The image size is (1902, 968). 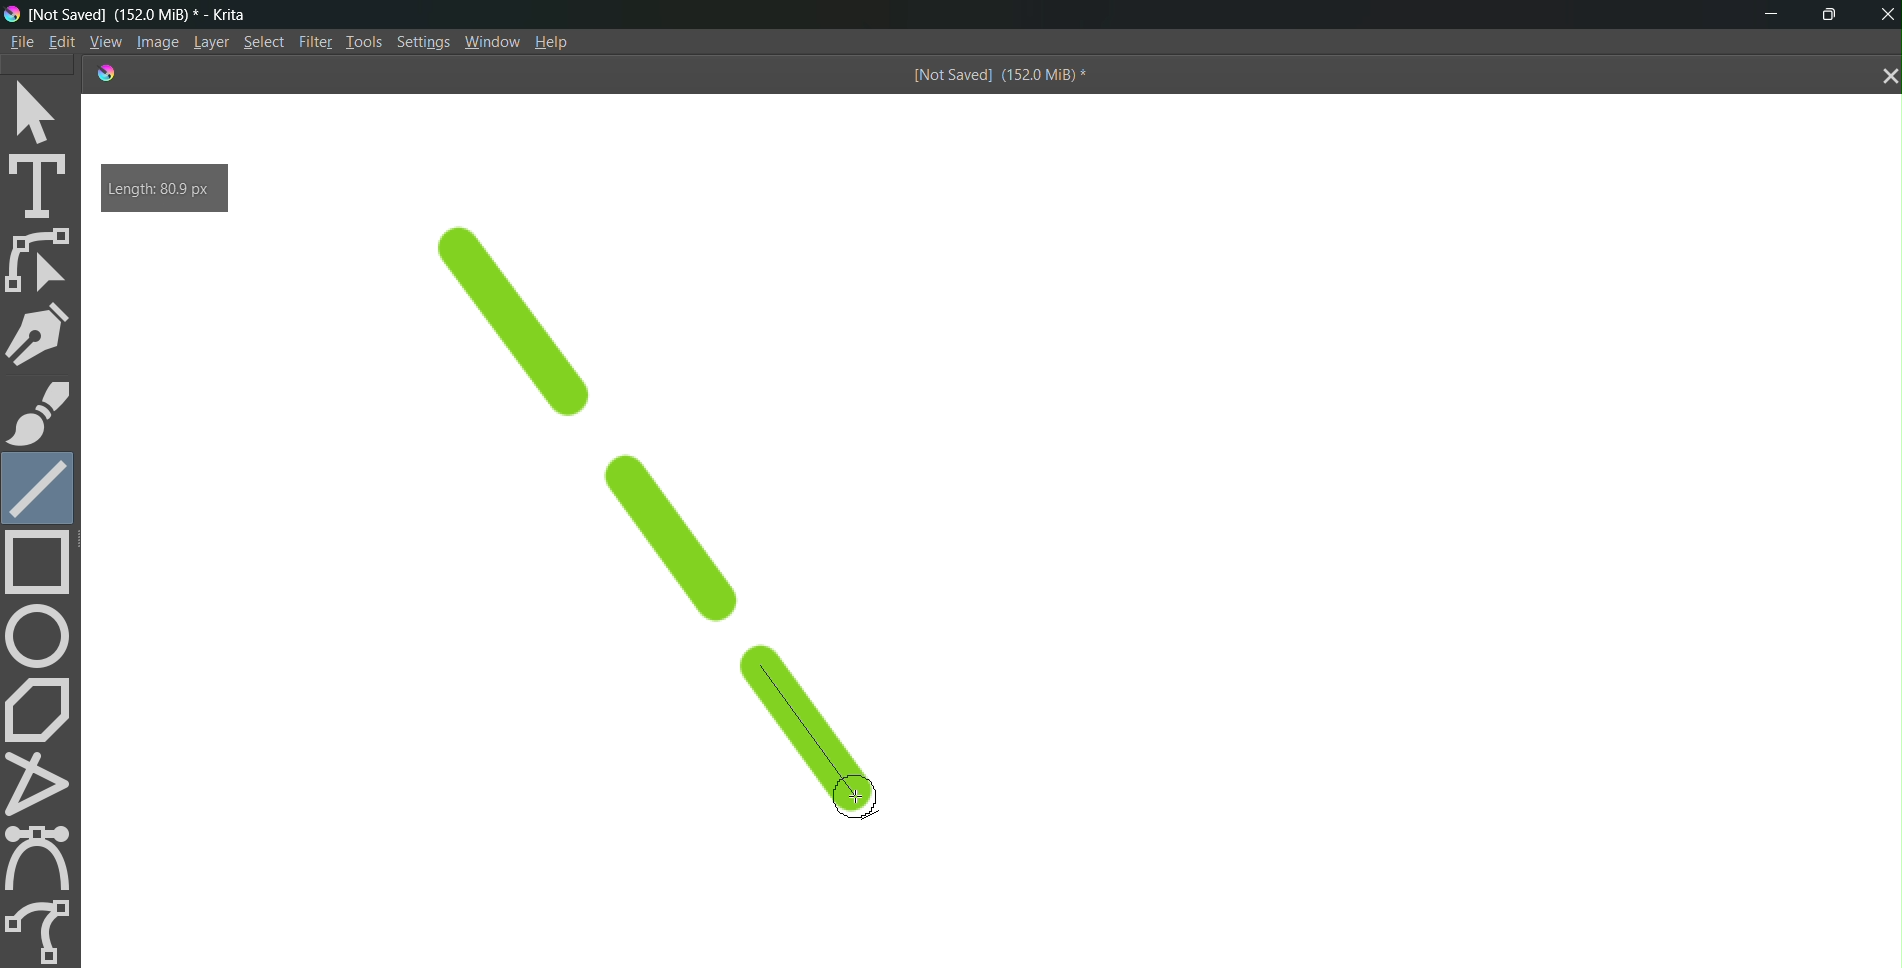 What do you see at coordinates (560, 42) in the screenshot?
I see `Help` at bounding box center [560, 42].